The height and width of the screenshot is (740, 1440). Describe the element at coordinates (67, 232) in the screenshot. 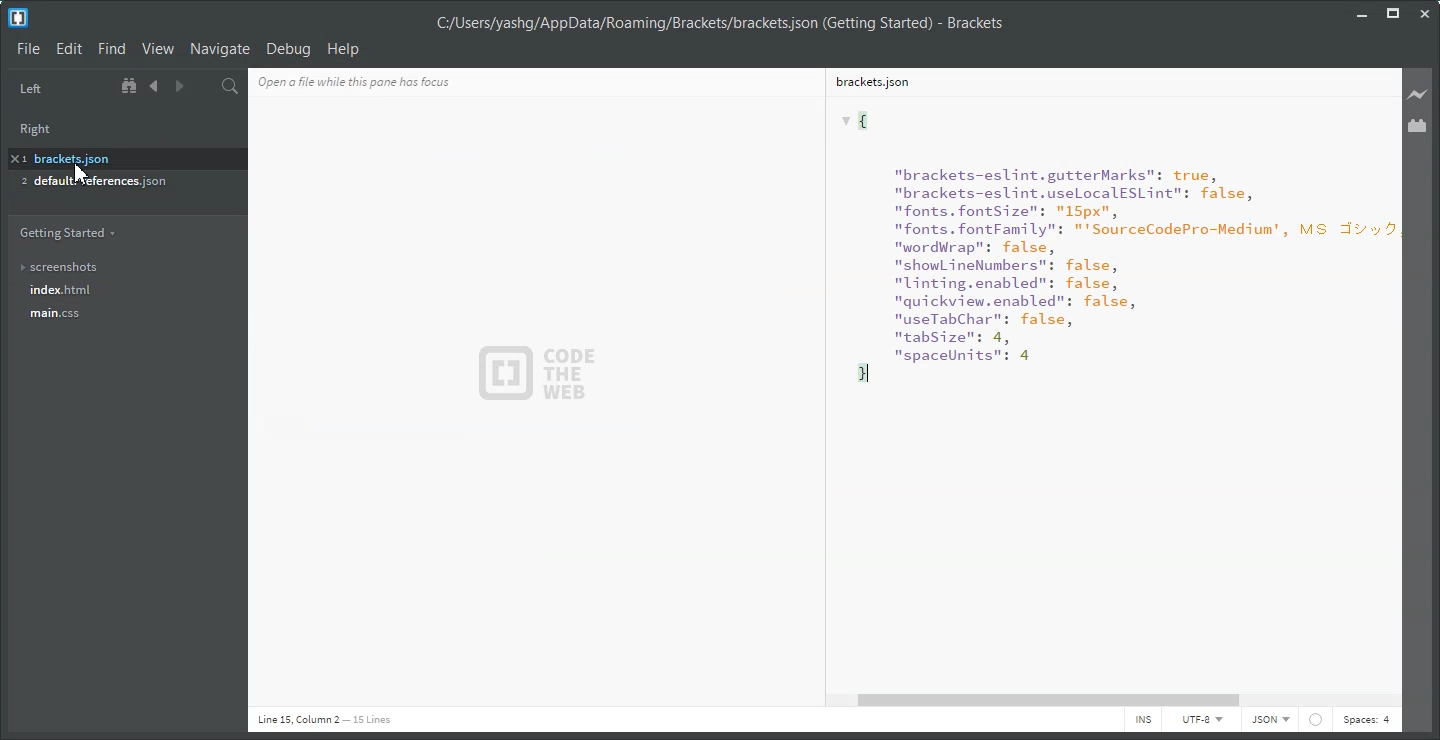

I see `Getting Started` at that location.